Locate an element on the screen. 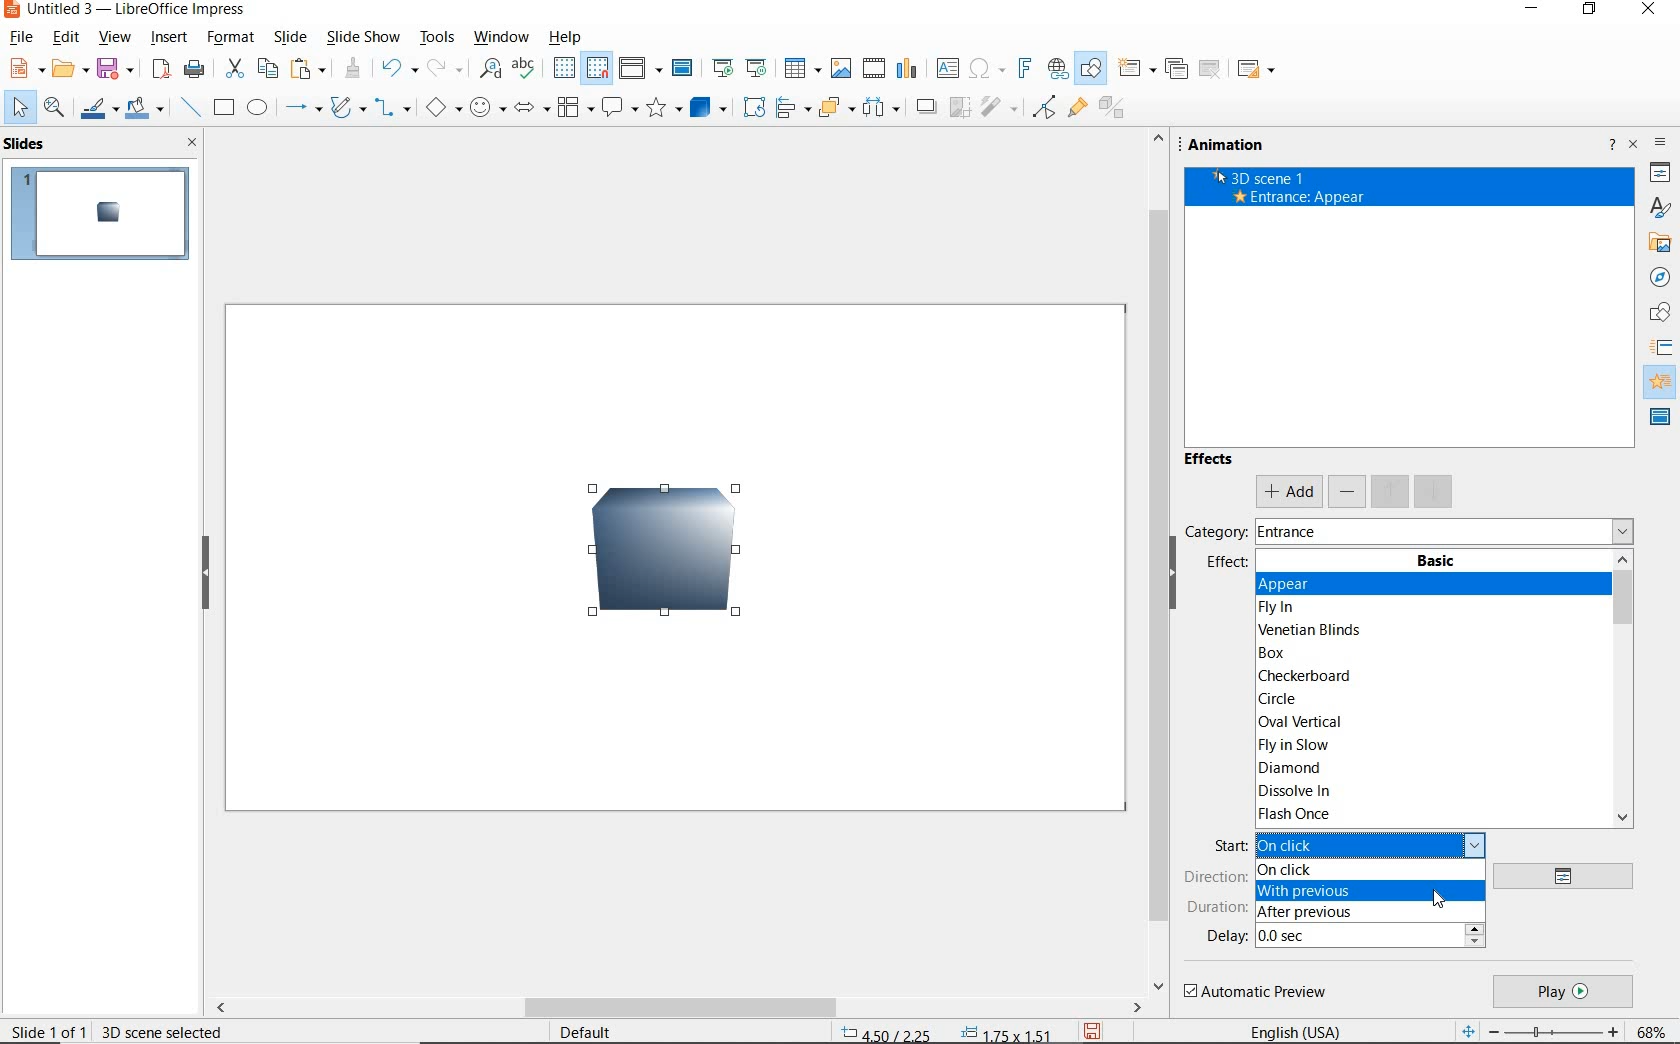  NAVIGATOR is located at coordinates (1659, 278).